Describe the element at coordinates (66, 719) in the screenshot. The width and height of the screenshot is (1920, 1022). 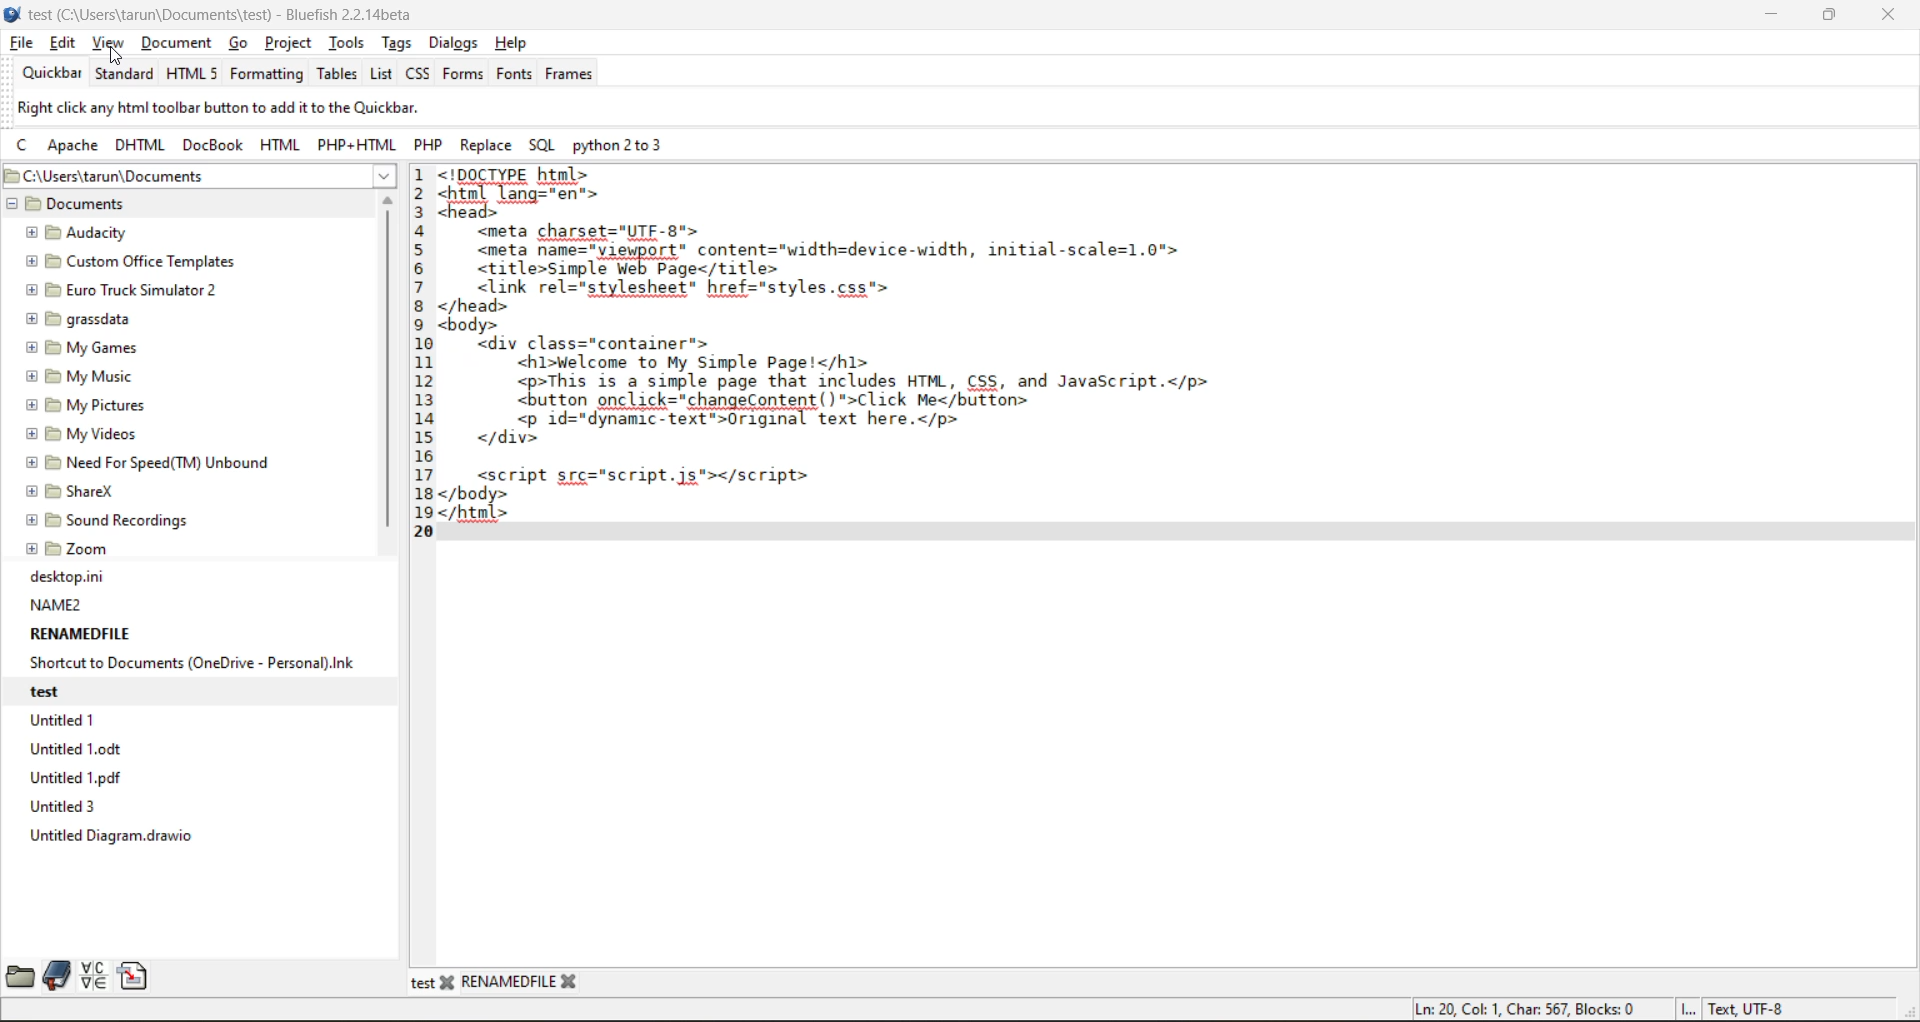
I see `Untitled 1` at that location.